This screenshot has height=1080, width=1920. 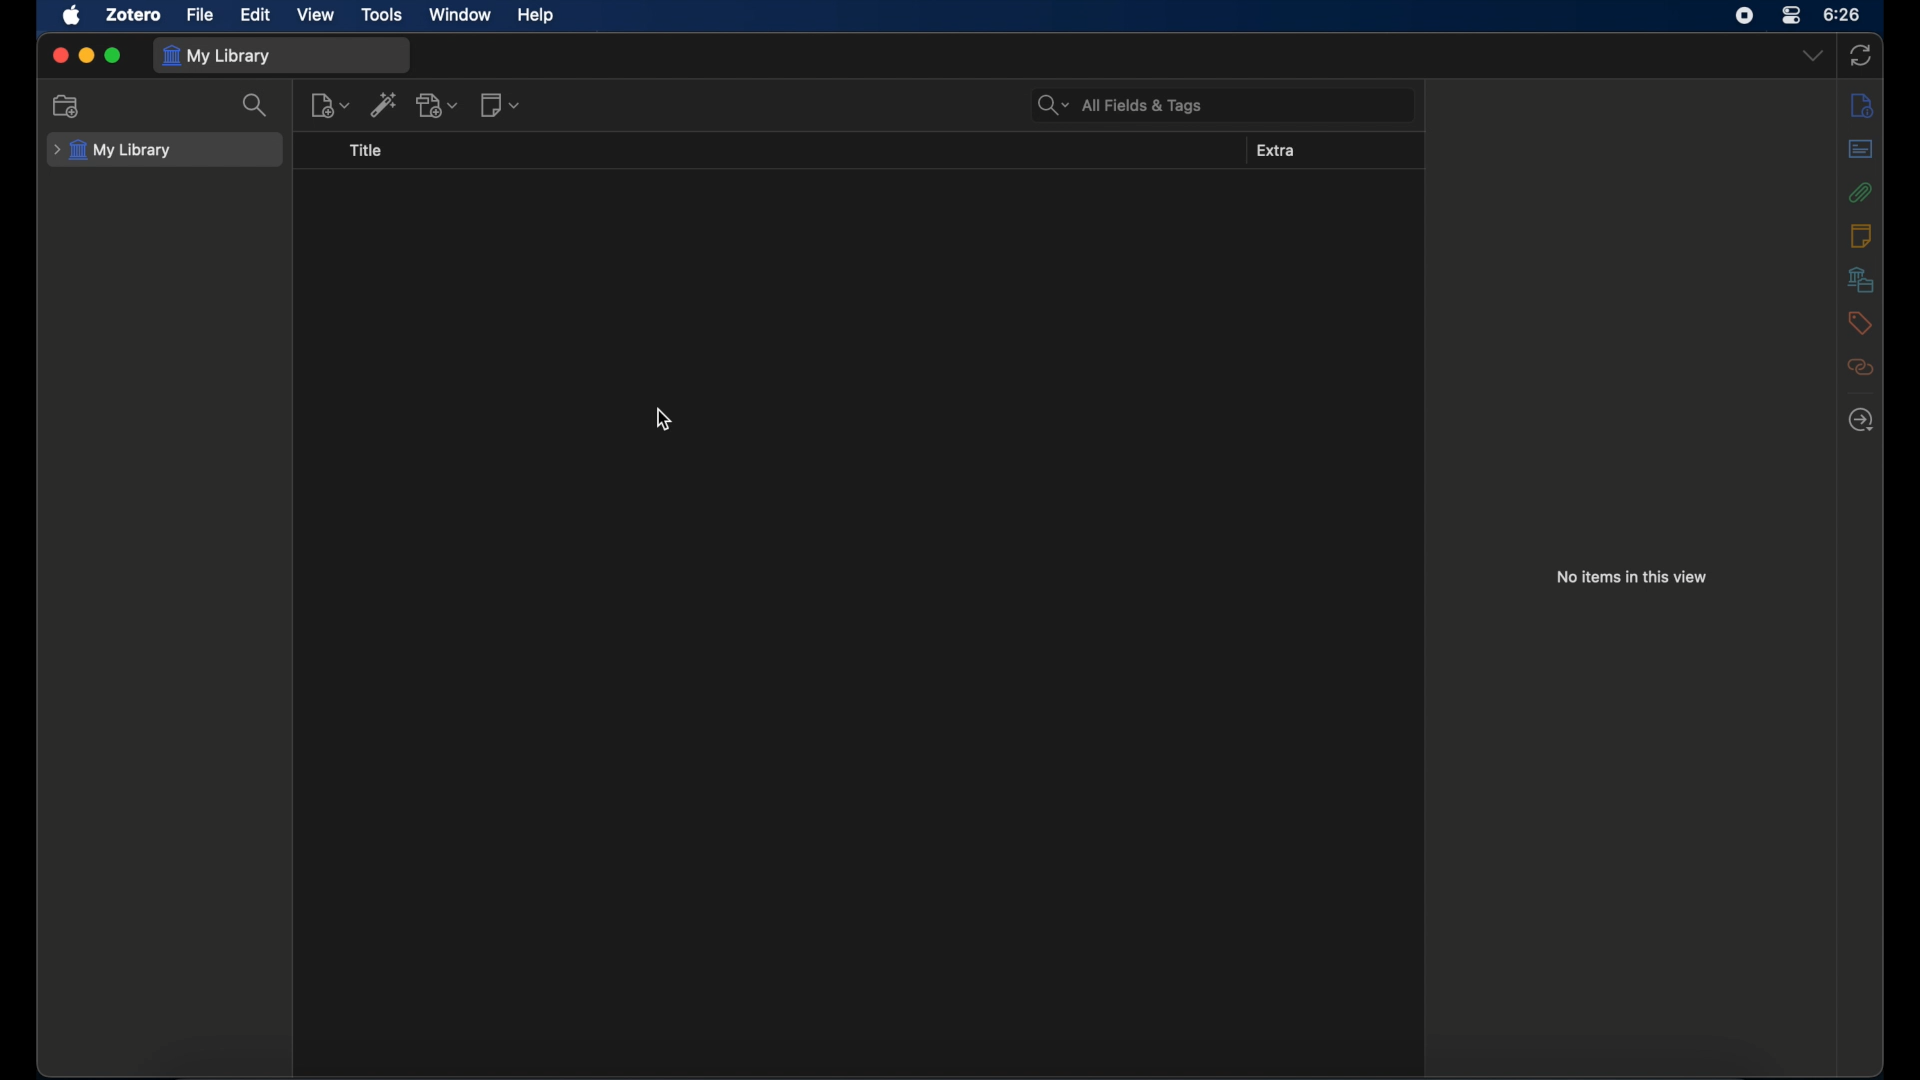 I want to click on dropdown, so click(x=1813, y=55).